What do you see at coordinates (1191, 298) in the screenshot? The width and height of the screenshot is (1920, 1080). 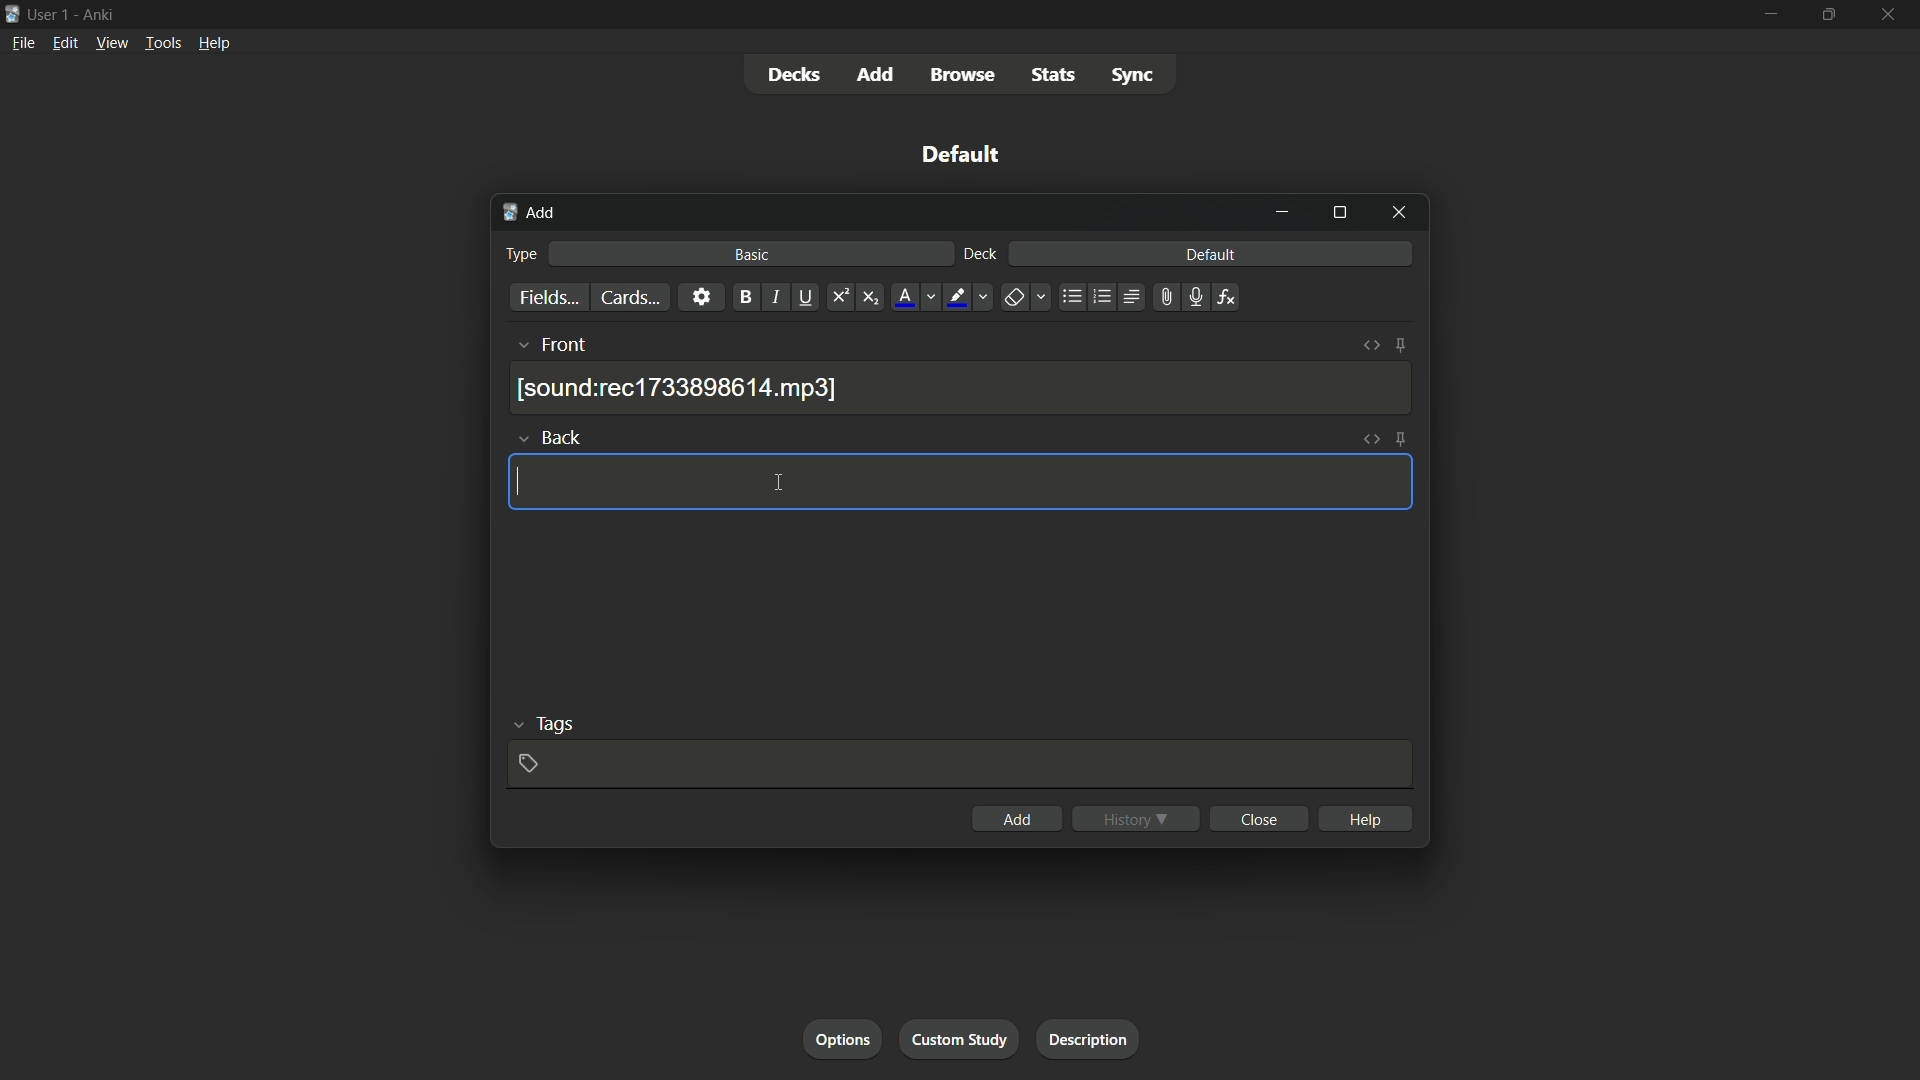 I see `record audio` at bounding box center [1191, 298].